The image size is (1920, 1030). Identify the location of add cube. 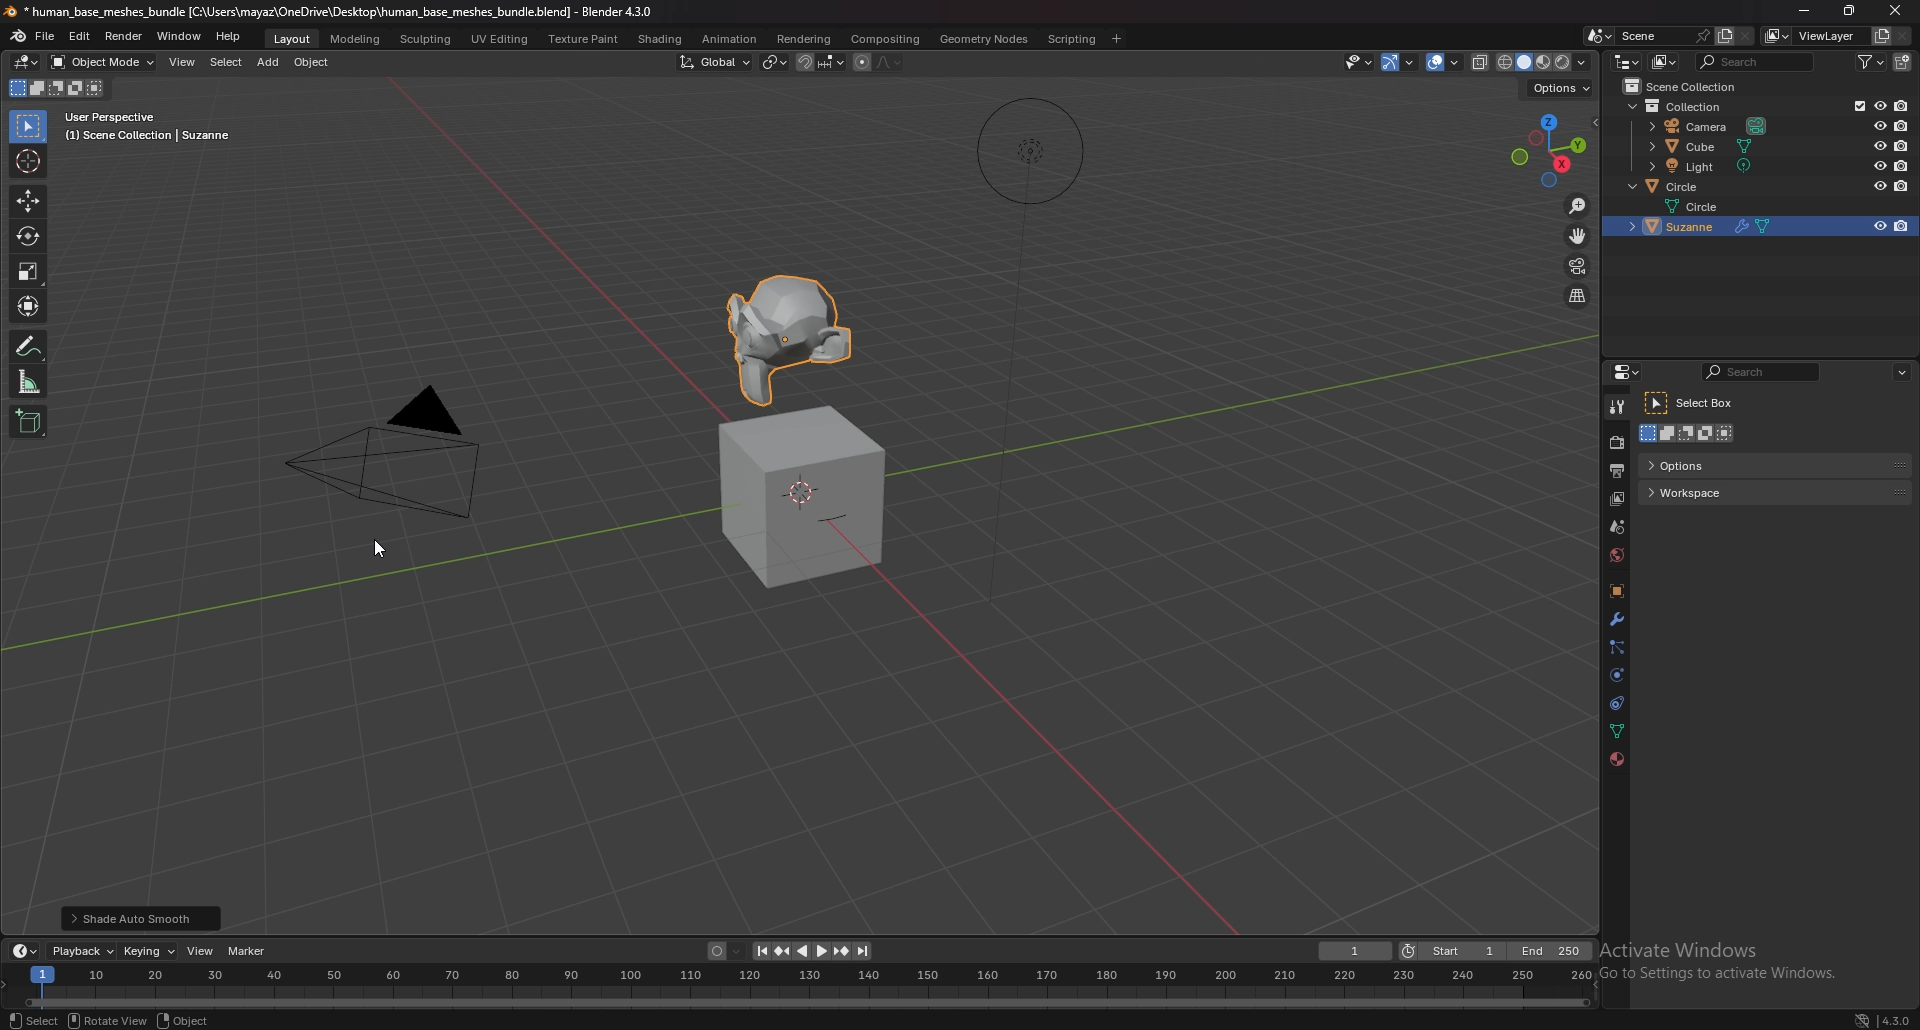
(31, 421).